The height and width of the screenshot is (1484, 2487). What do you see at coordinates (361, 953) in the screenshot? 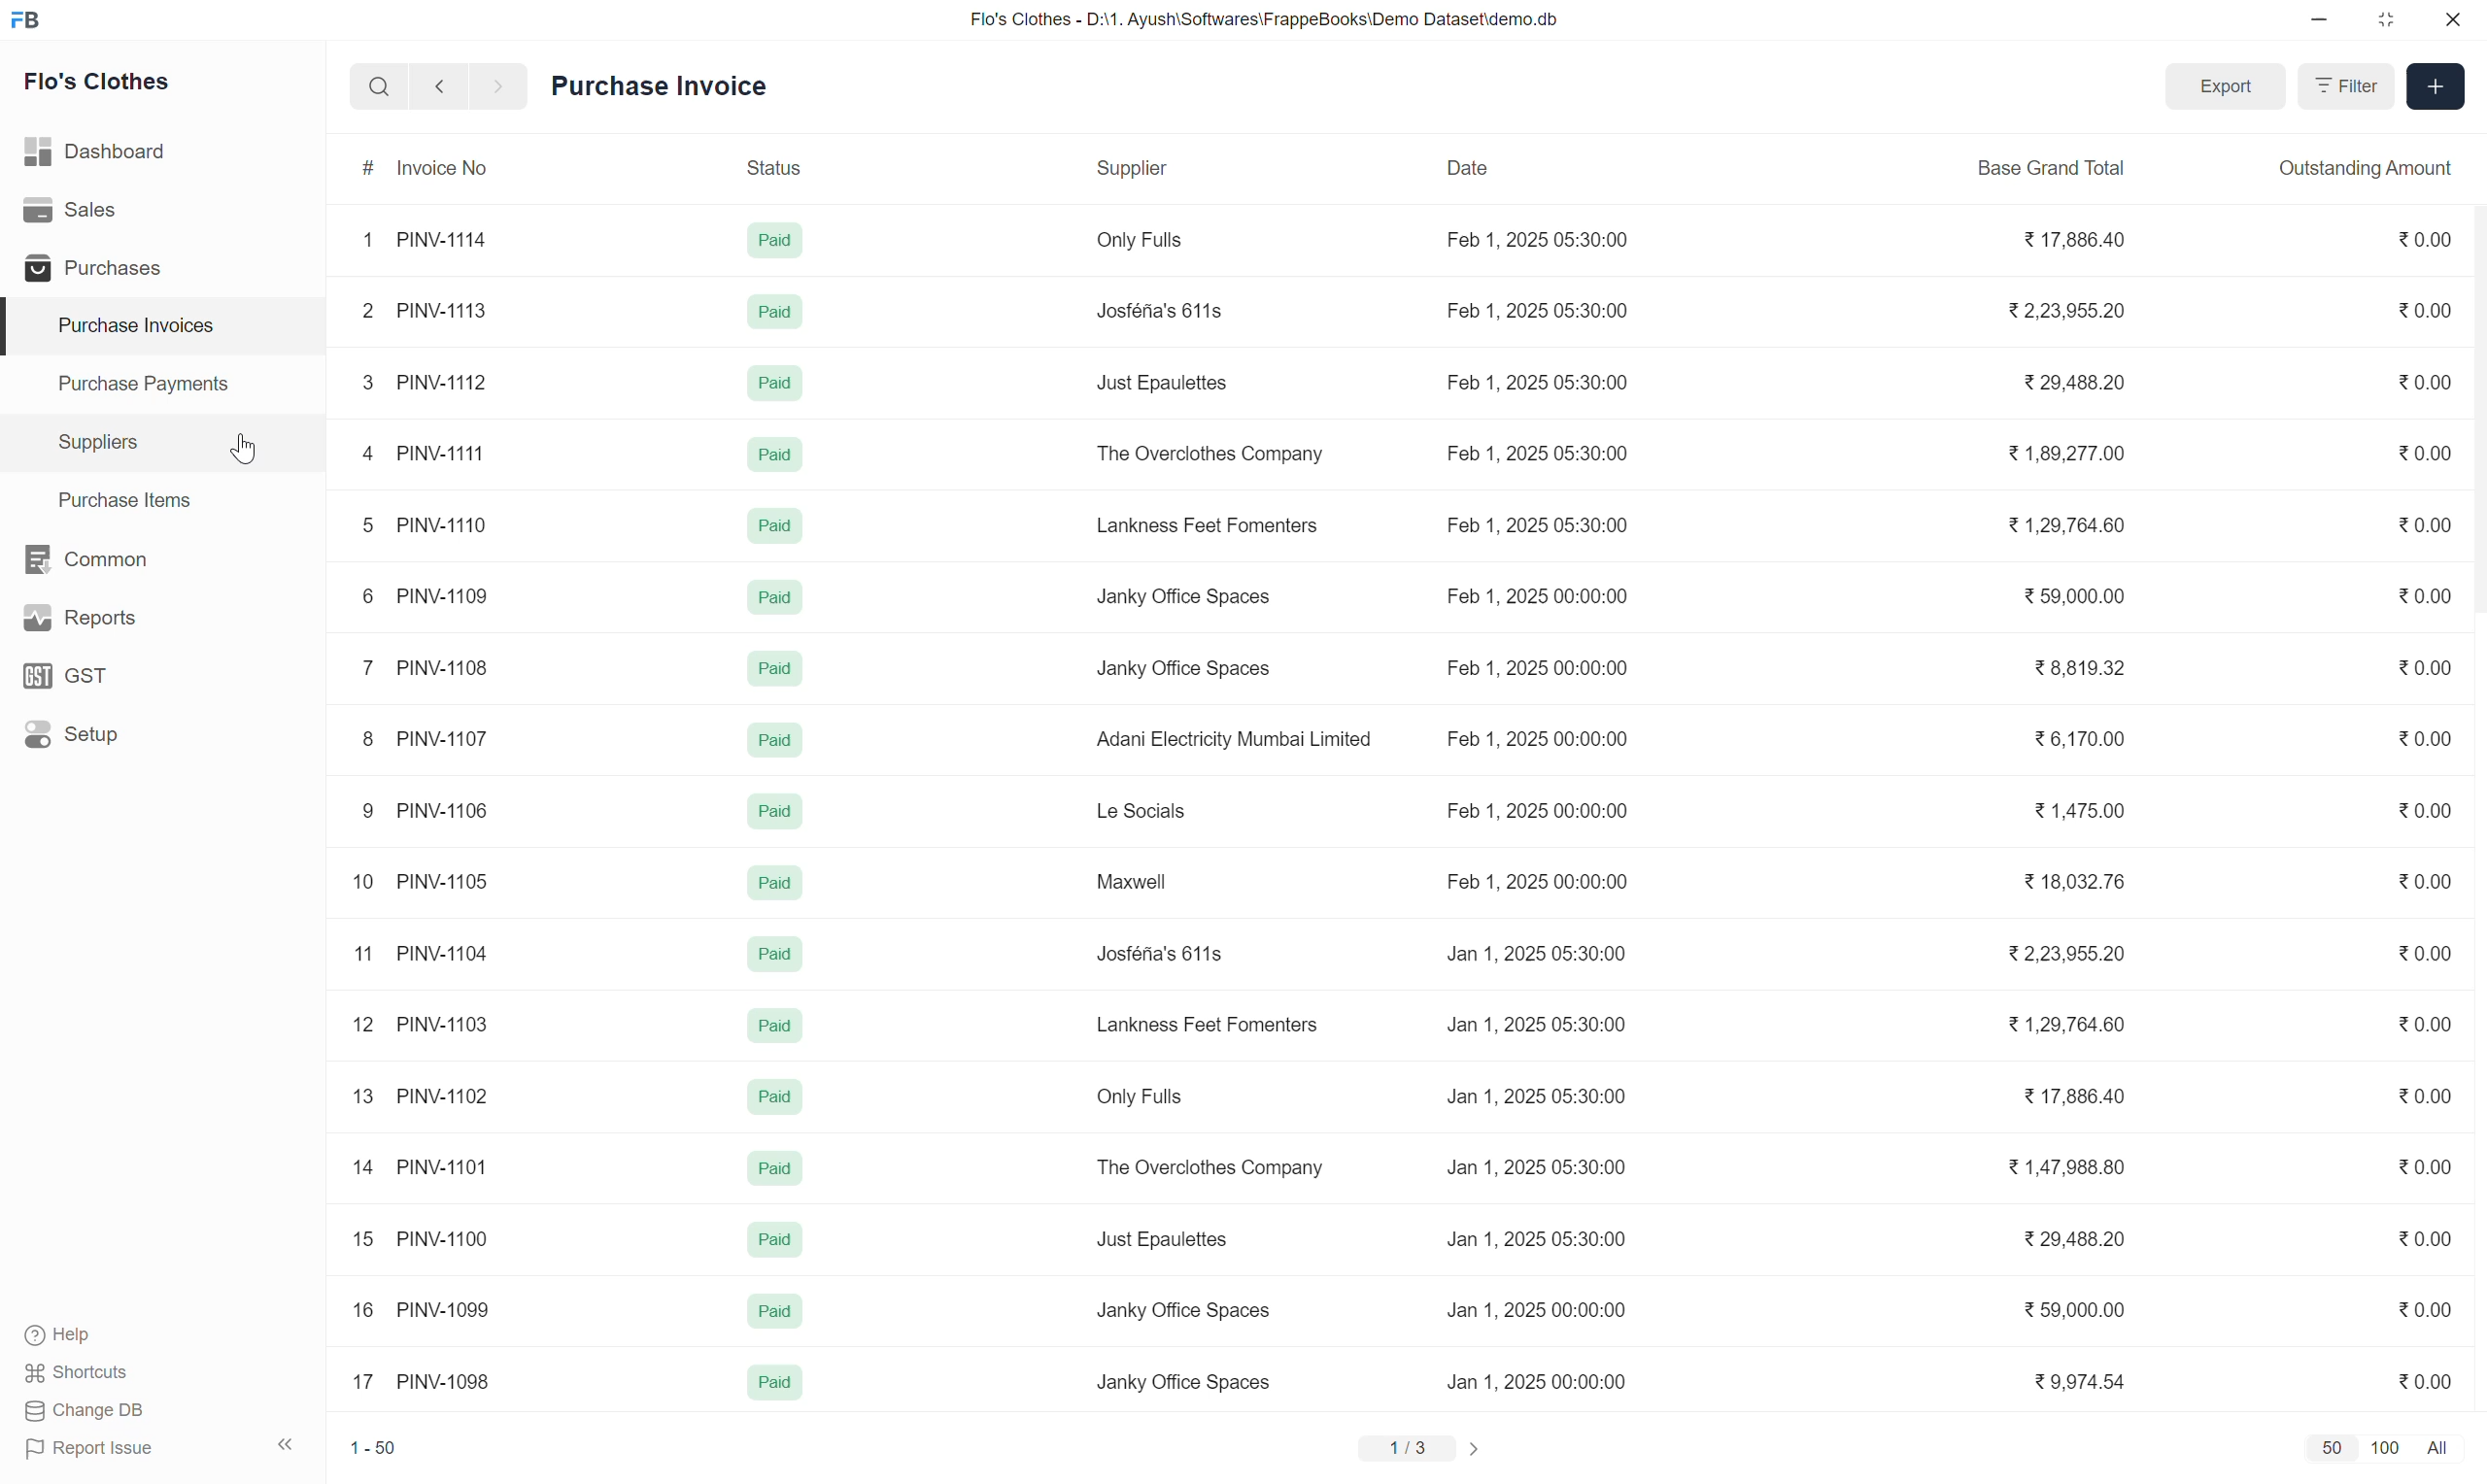
I see `11` at bounding box center [361, 953].